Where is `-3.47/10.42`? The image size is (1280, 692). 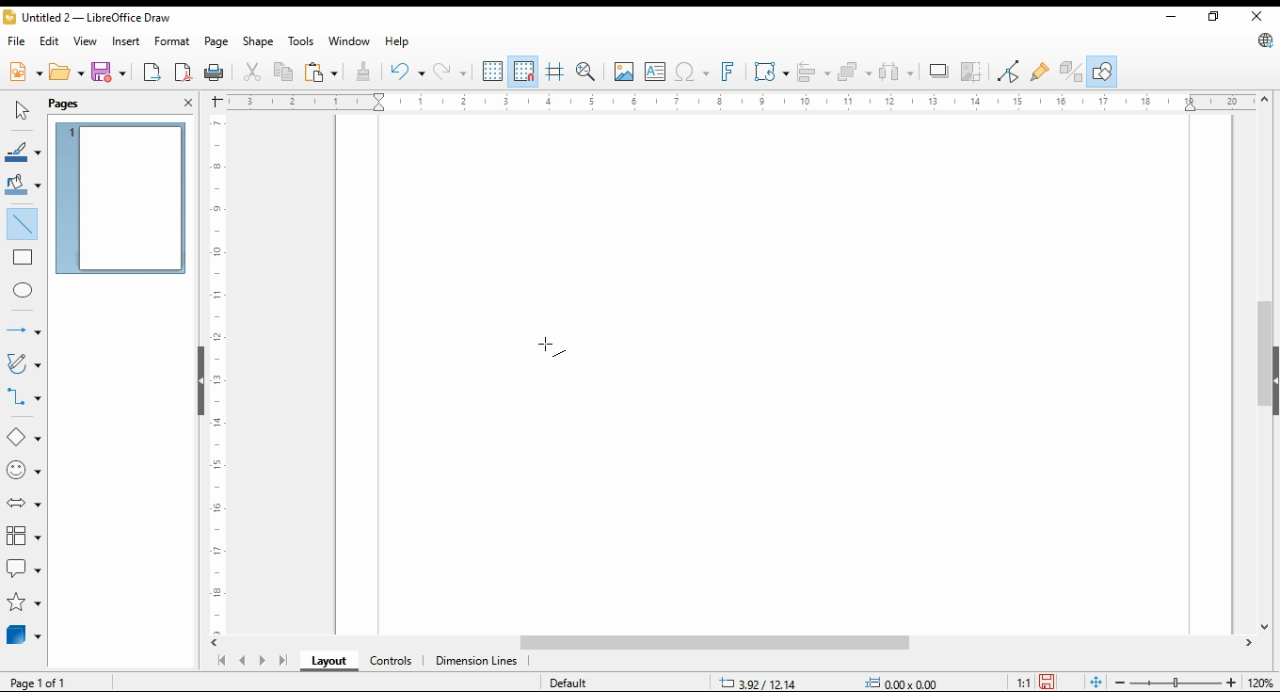 -3.47/10.42 is located at coordinates (760, 683).